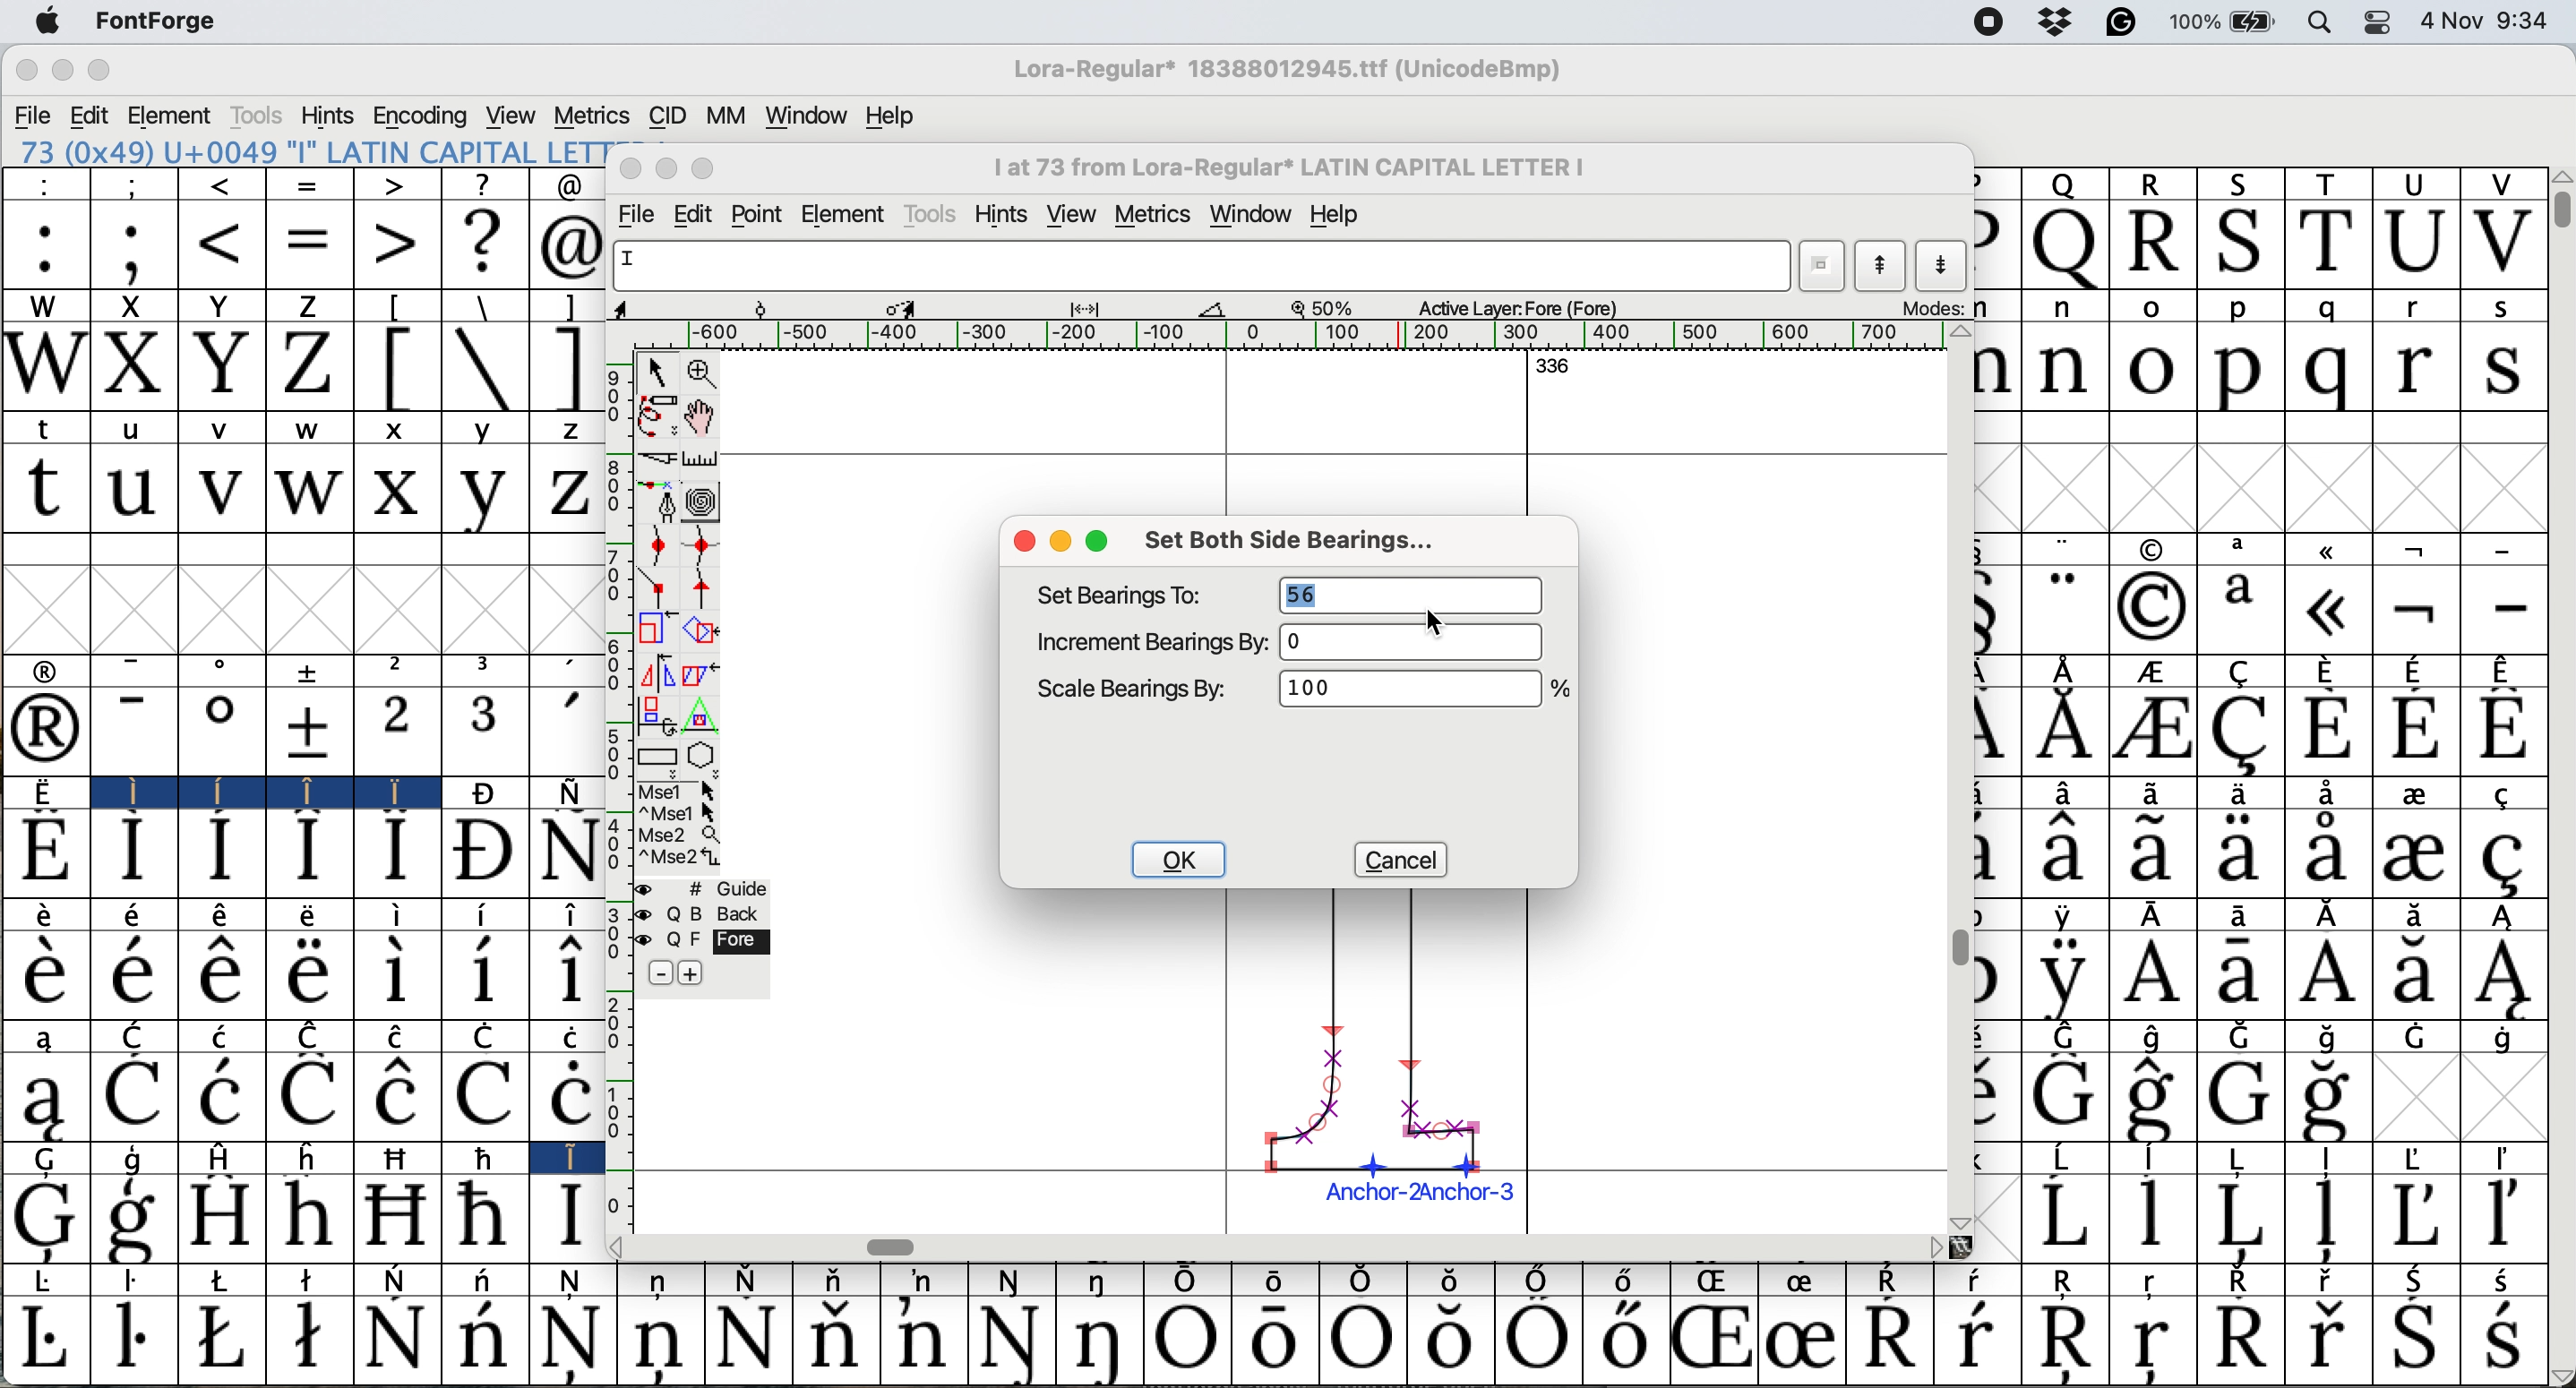  I want to click on a, so click(2247, 550).